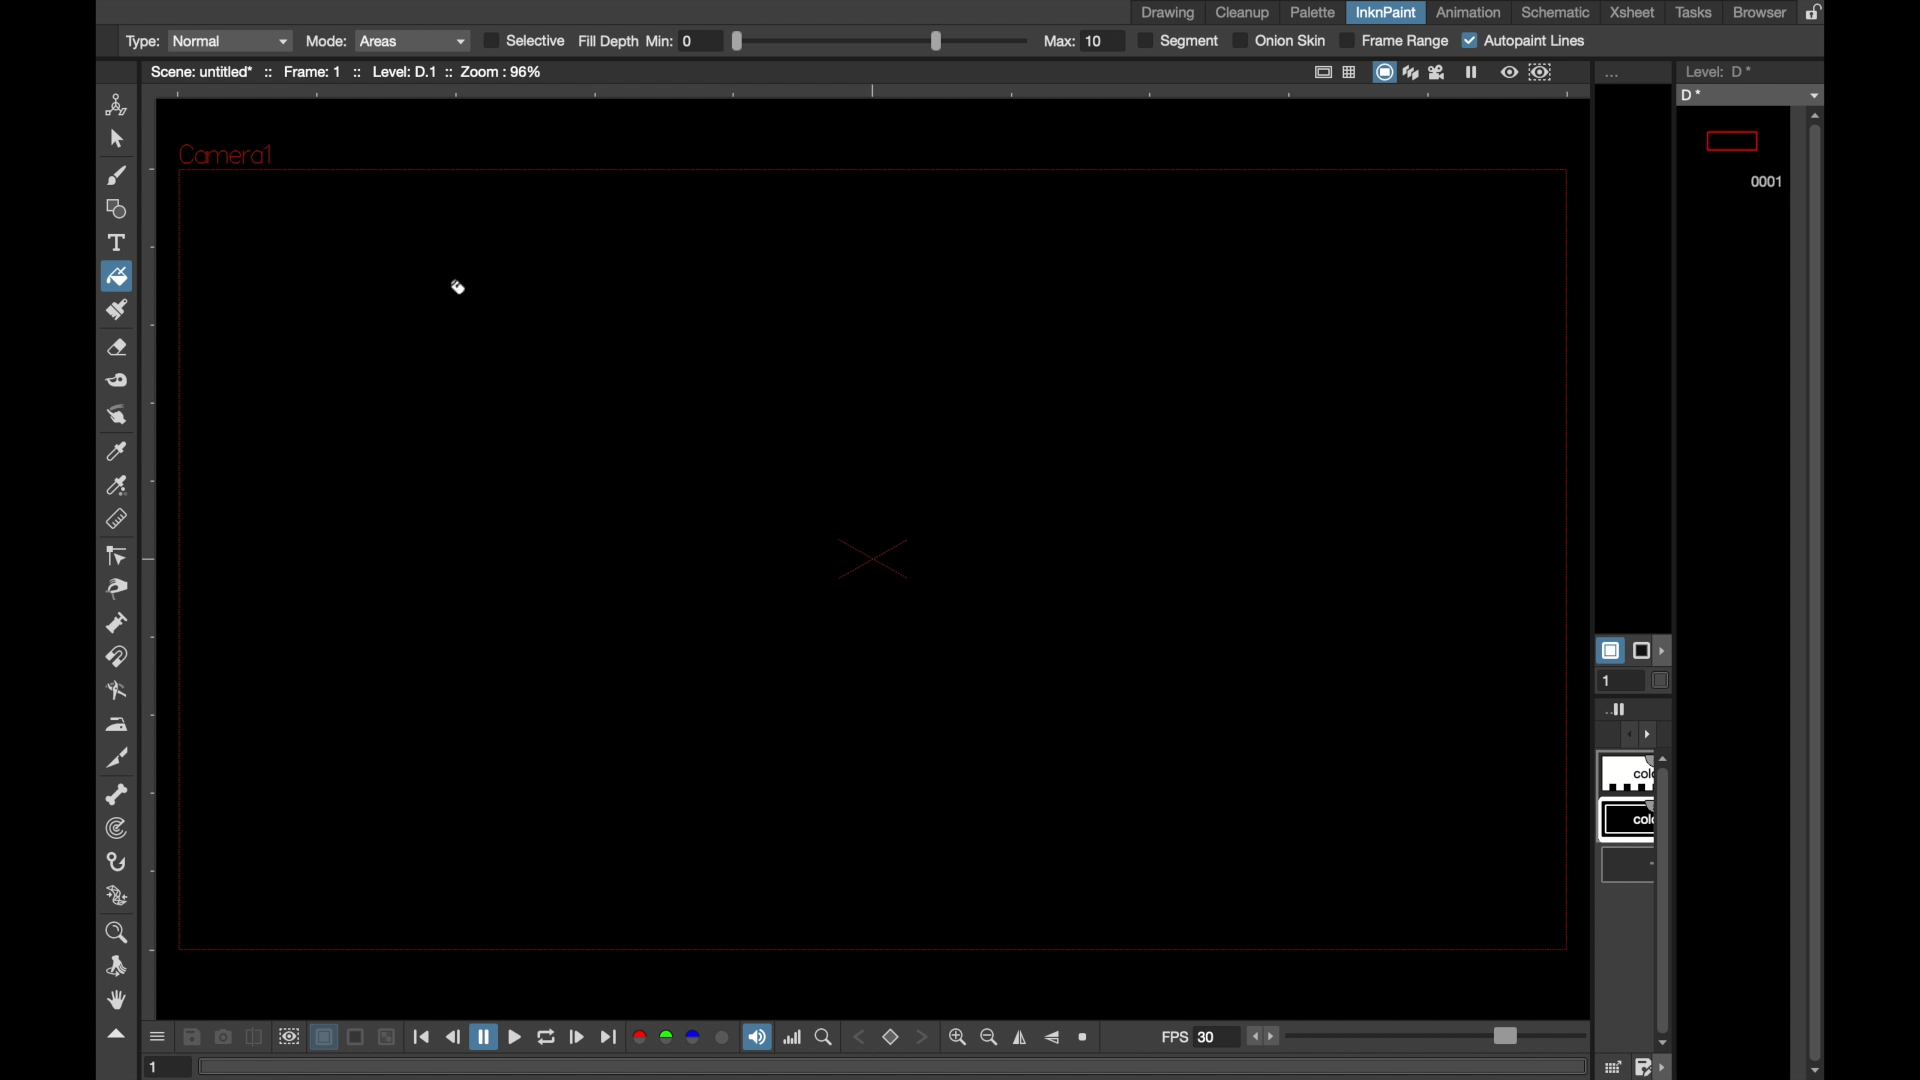 This screenshot has width=1920, height=1080. I want to click on black background, so click(867, 555).